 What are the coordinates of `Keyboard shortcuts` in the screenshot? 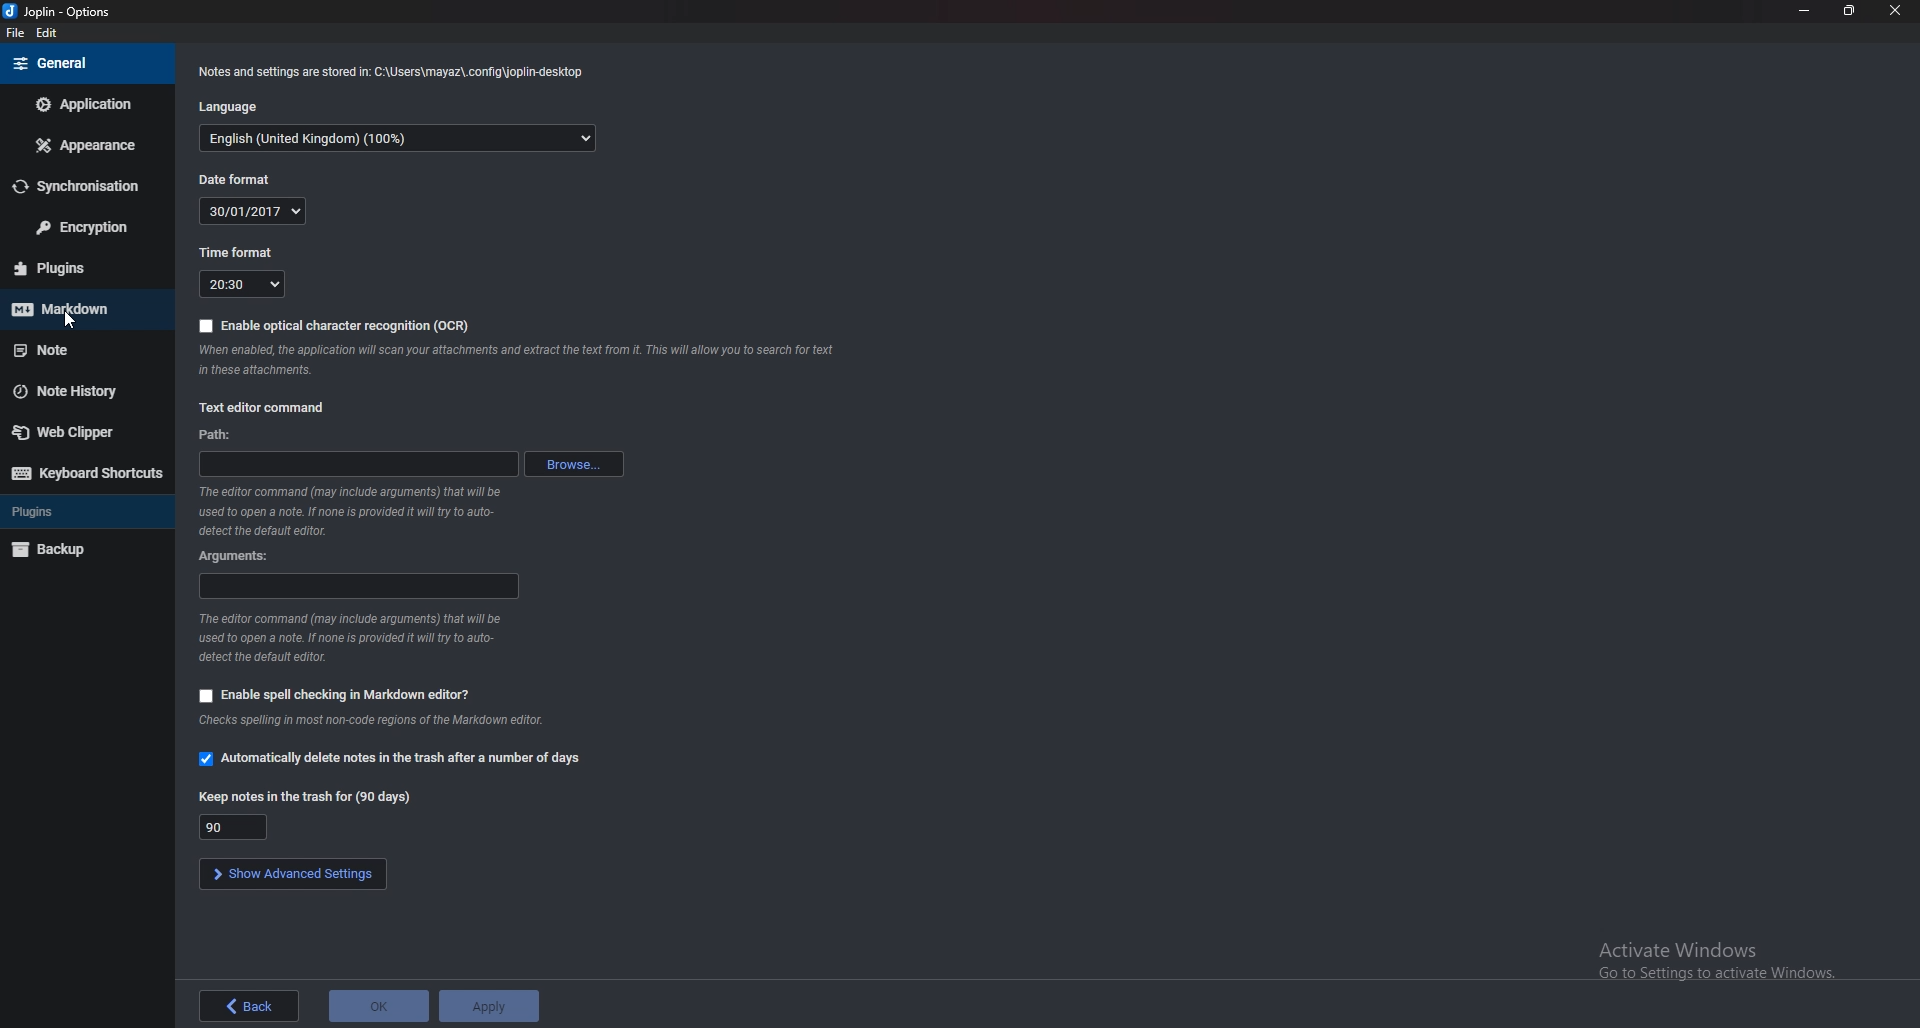 It's located at (88, 474).